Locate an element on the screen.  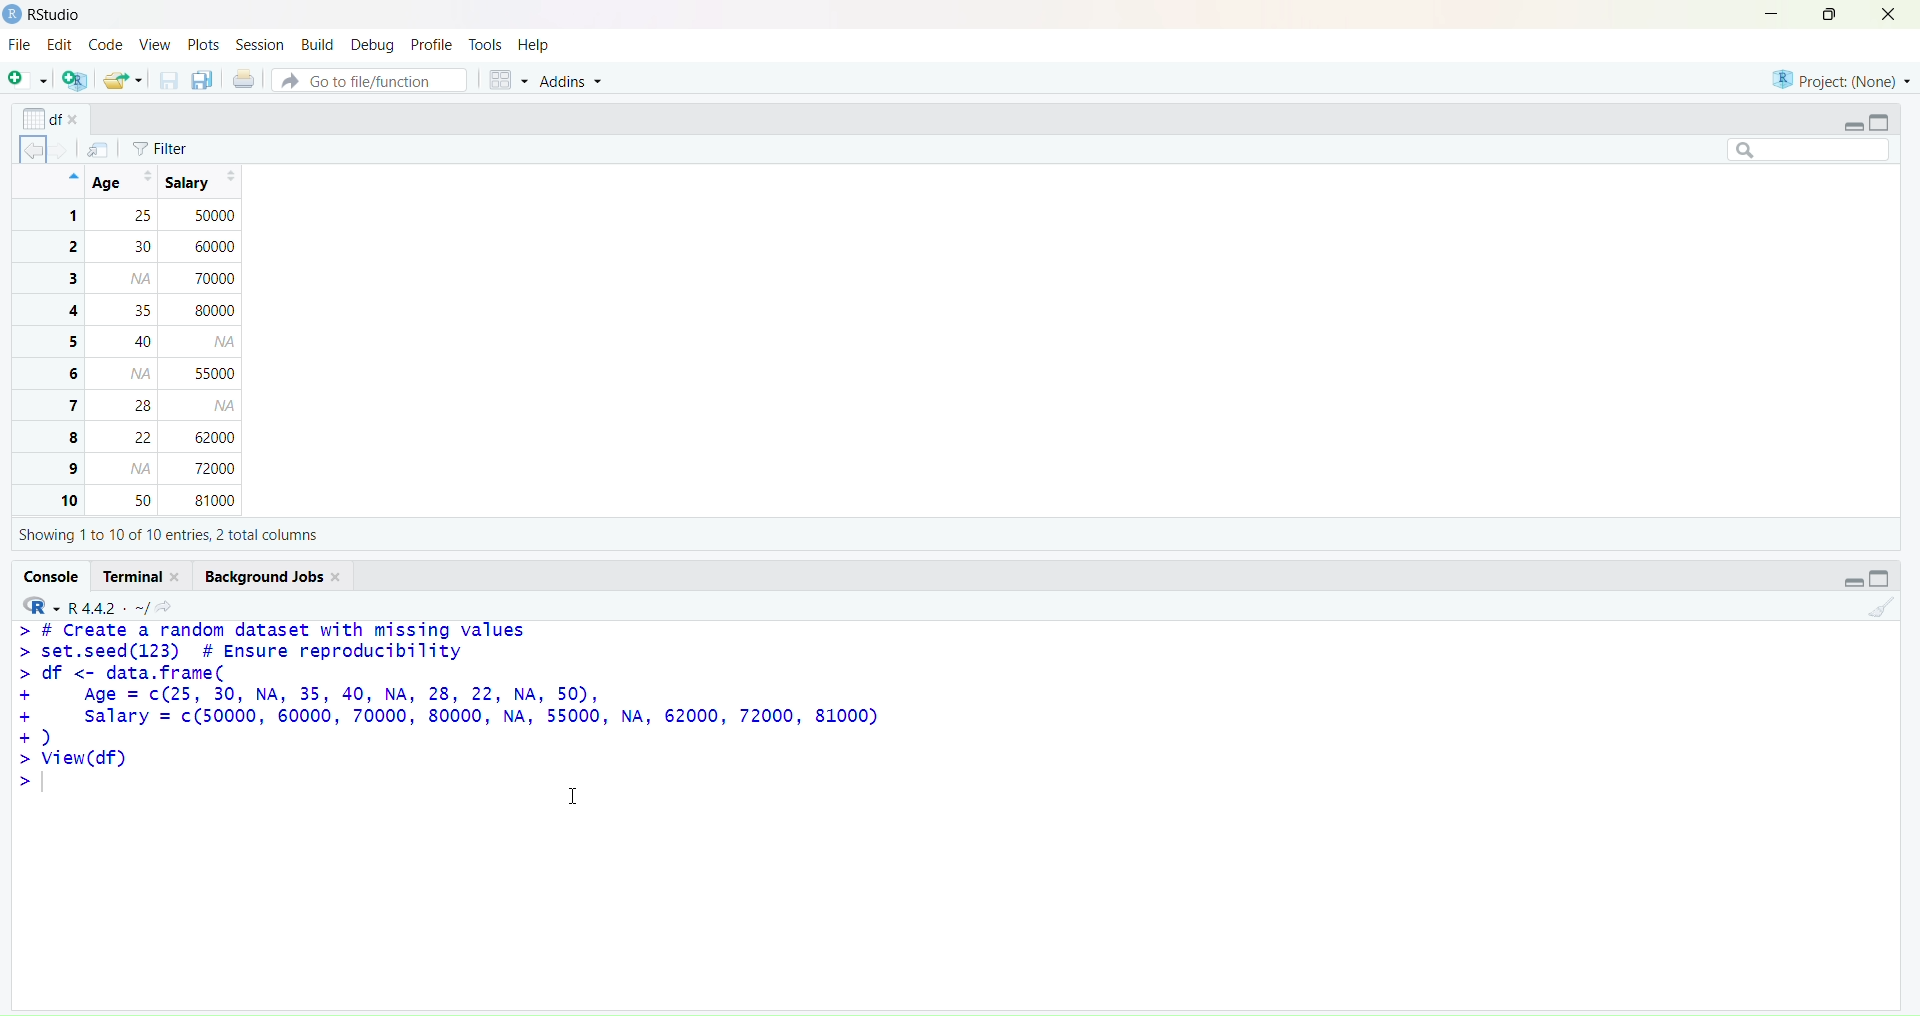
search is located at coordinates (1798, 149).